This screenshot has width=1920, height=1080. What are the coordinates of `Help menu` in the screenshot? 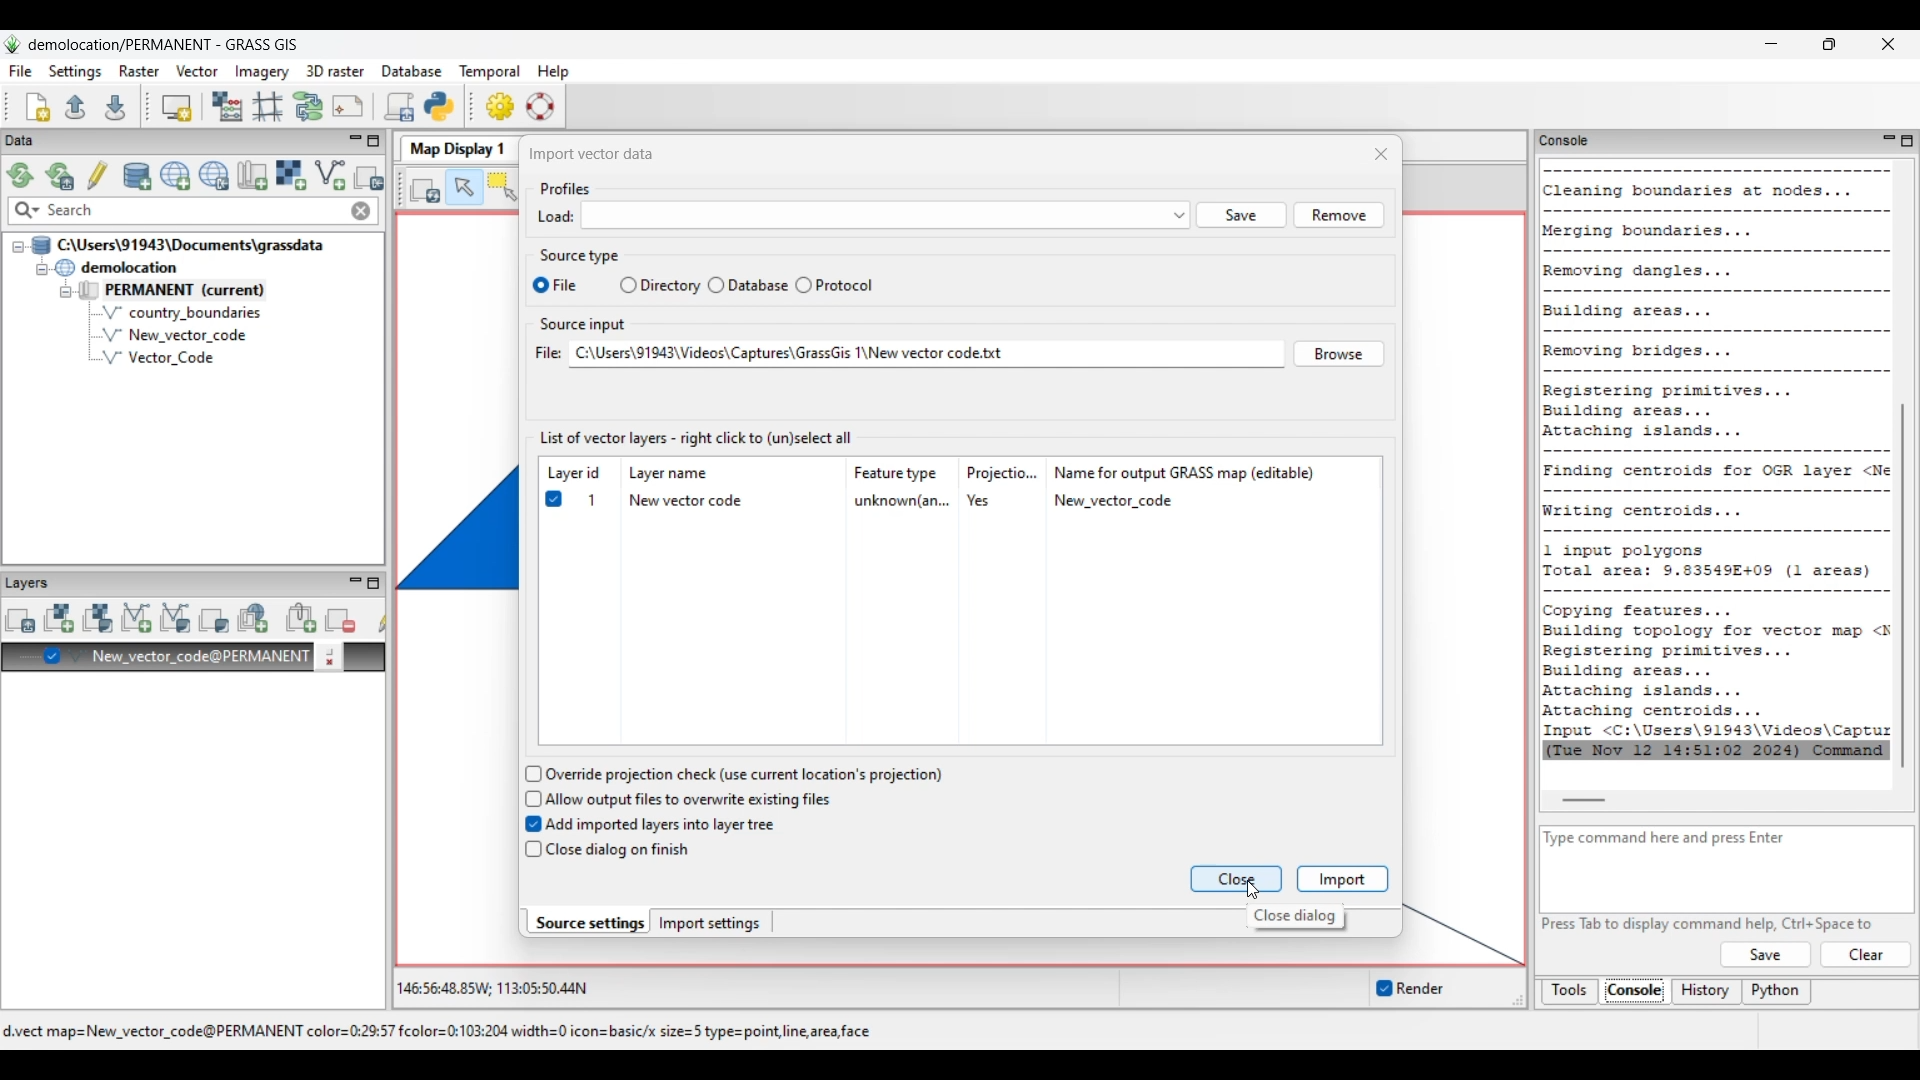 It's located at (553, 71).